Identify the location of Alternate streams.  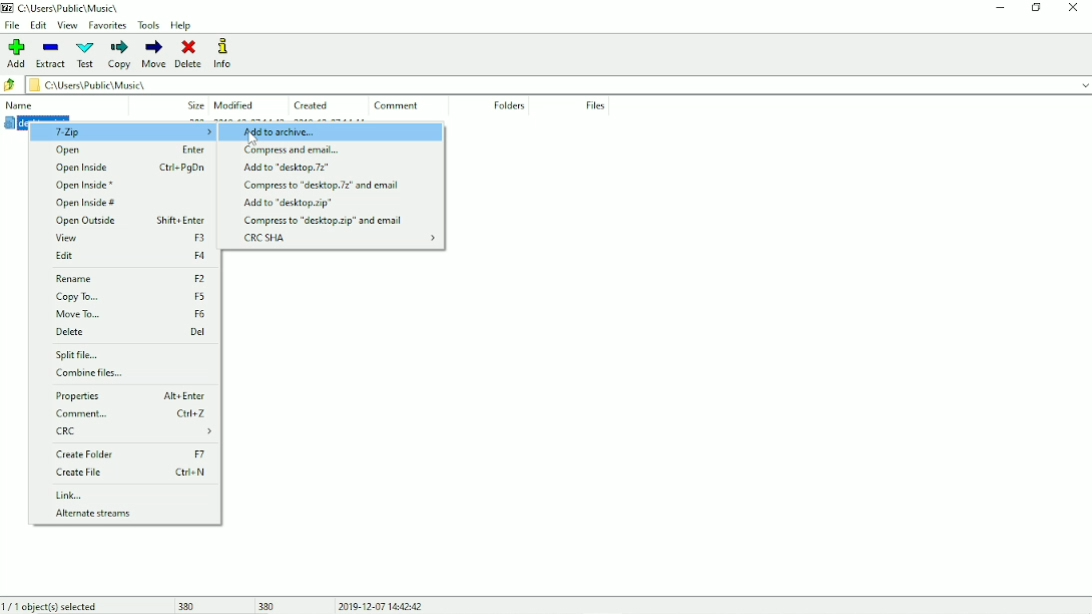
(102, 513).